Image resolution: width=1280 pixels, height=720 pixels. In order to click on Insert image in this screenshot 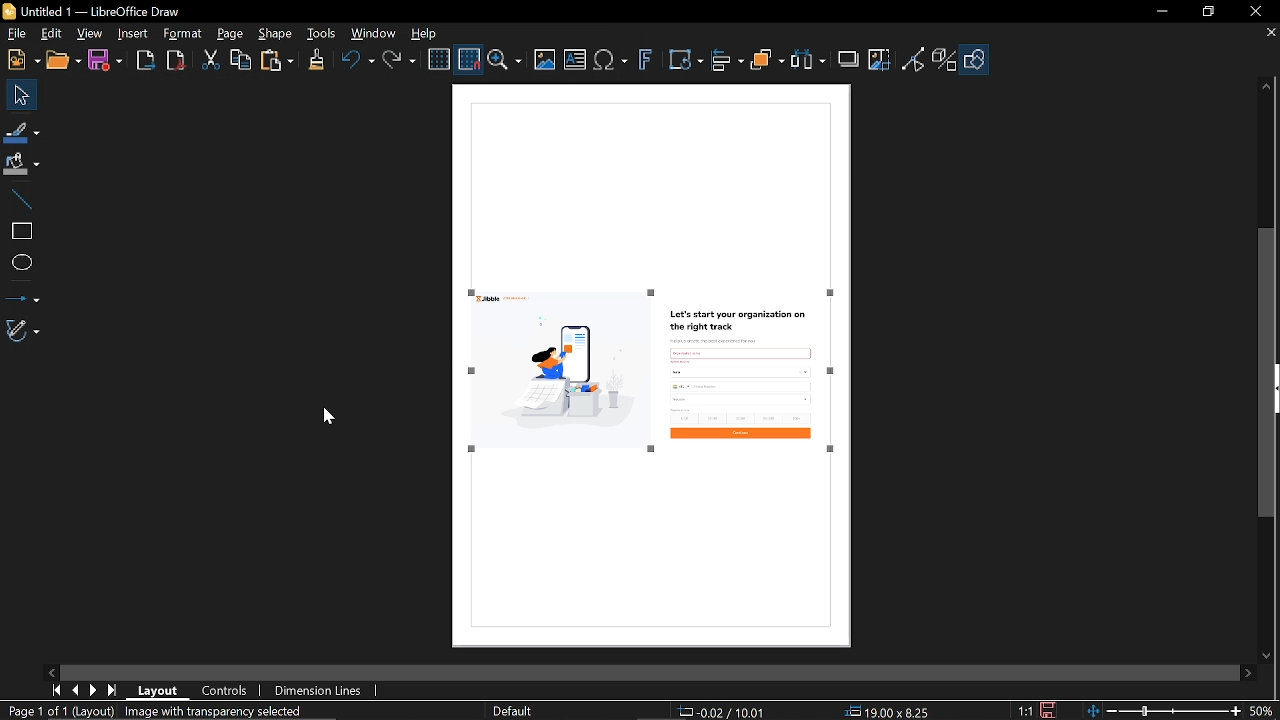, I will do `click(546, 62)`.